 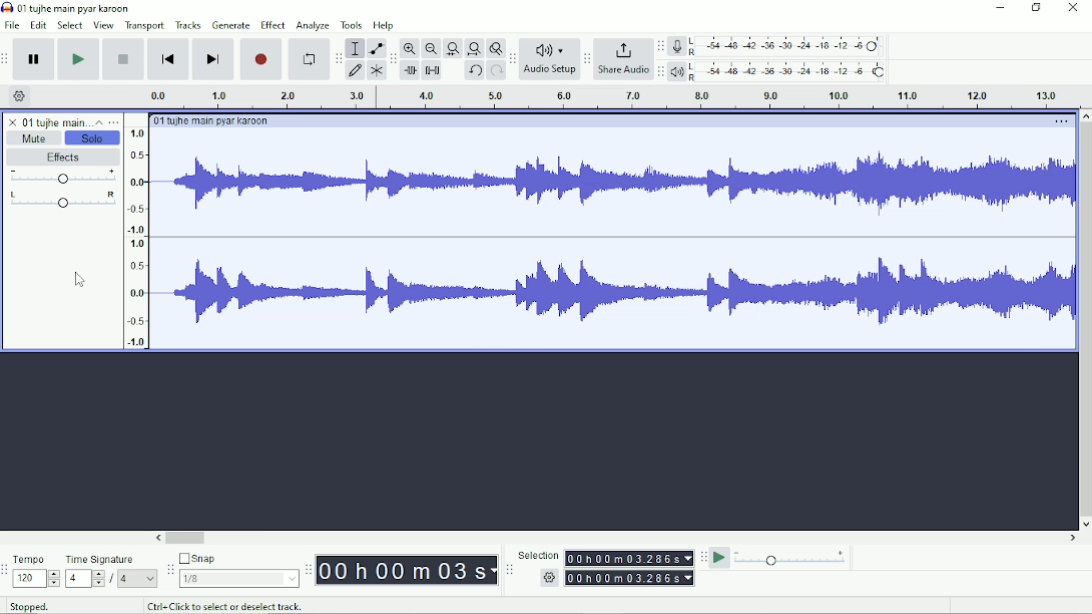 What do you see at coordinates (38, 580) in the screenshot?
I see `` at bounding box center [38, 580].